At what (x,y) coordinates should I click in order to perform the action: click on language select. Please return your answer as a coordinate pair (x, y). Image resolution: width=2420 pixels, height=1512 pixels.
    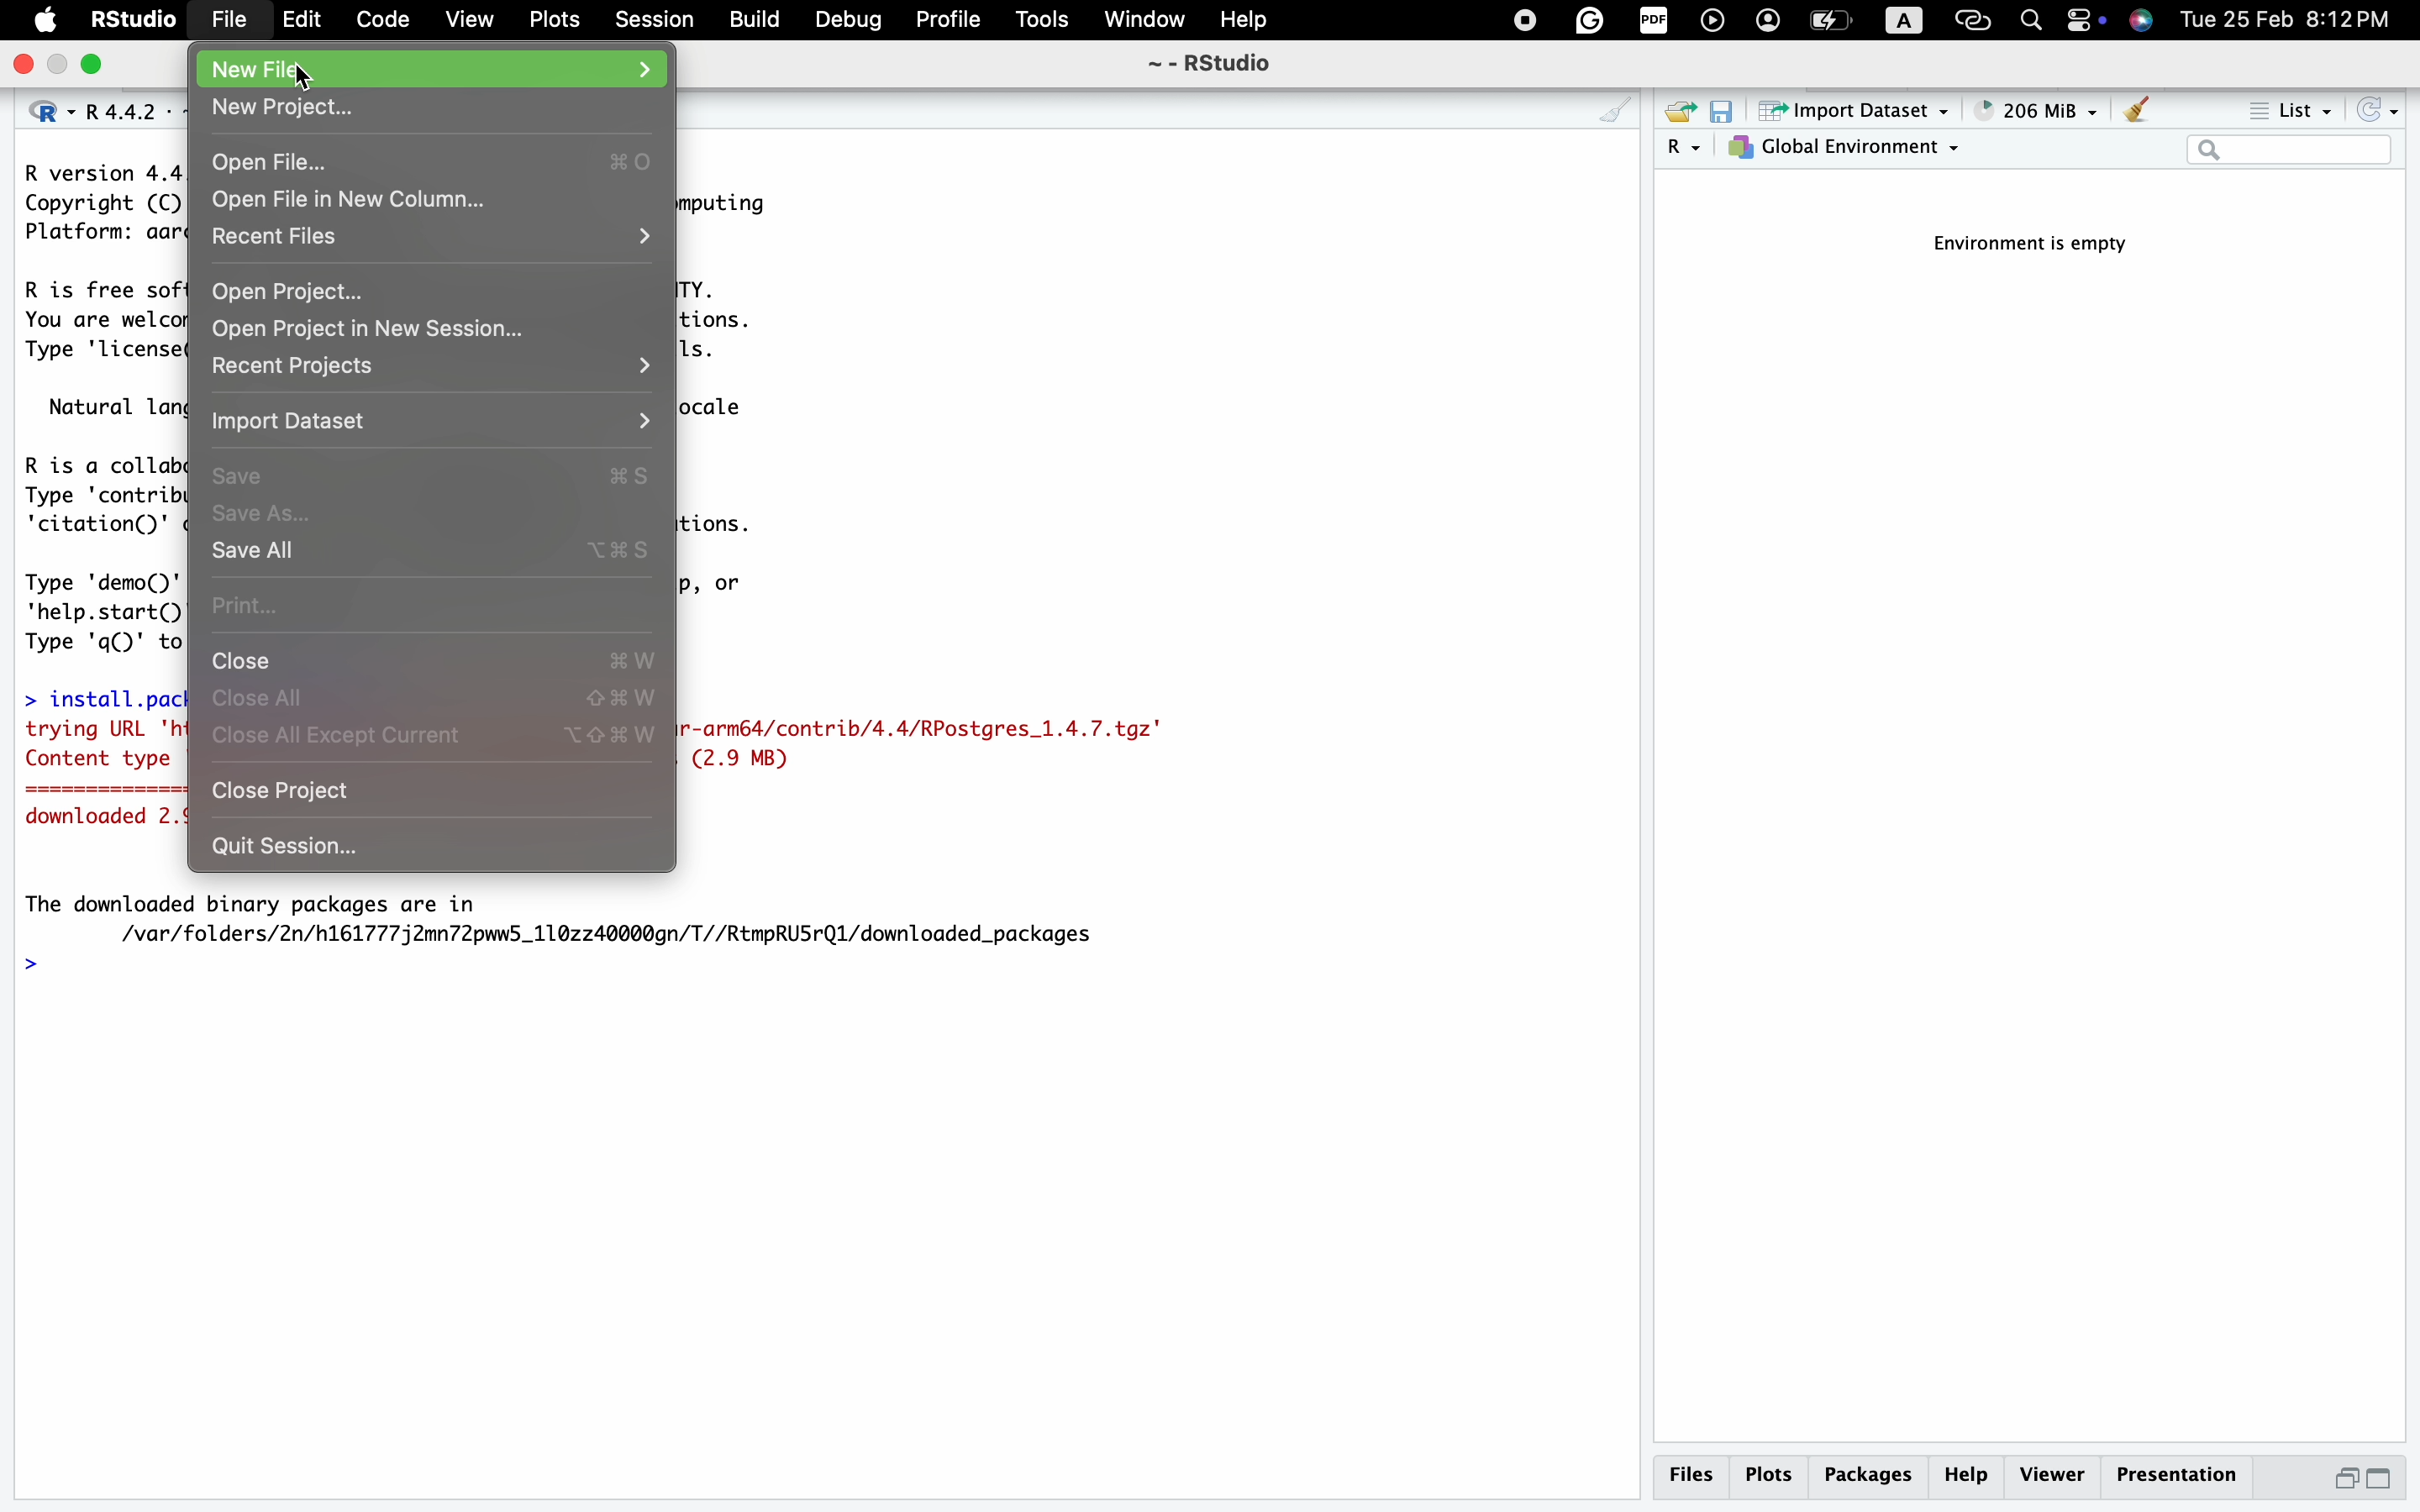
    Looking at the image, I should click on (38, 109).